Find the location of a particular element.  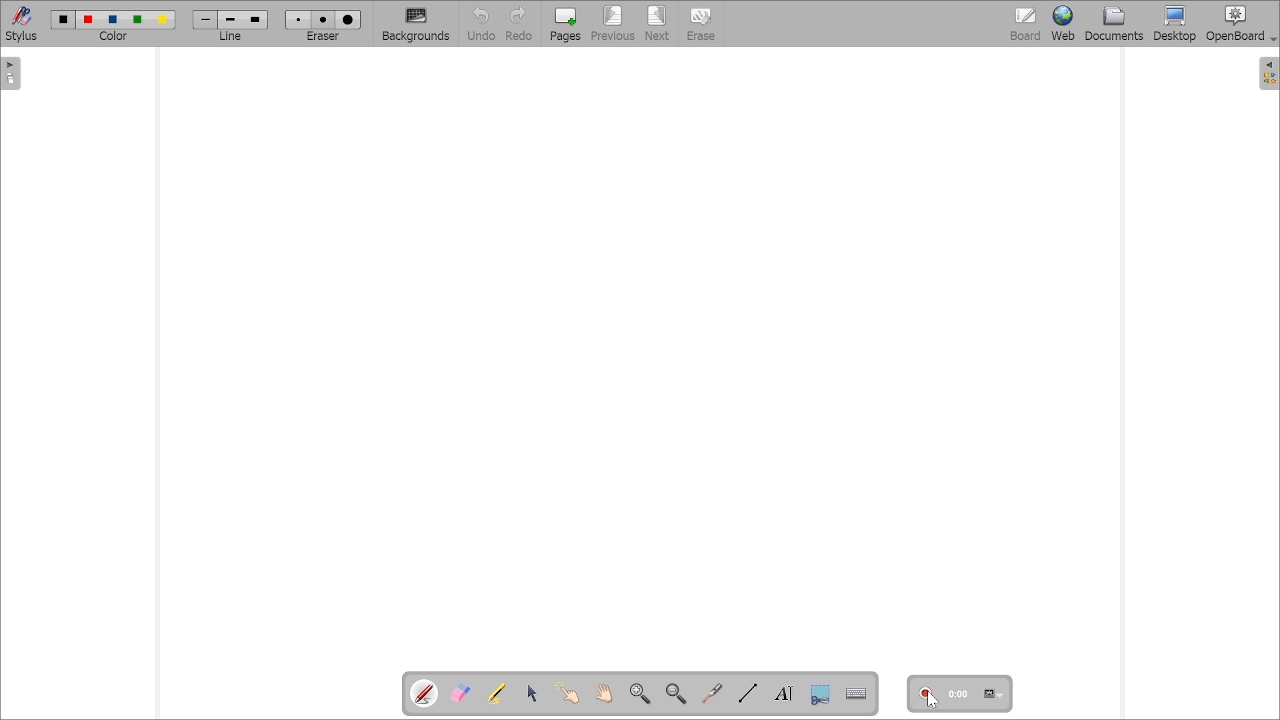

color4 is located at coordinates (136, 21).